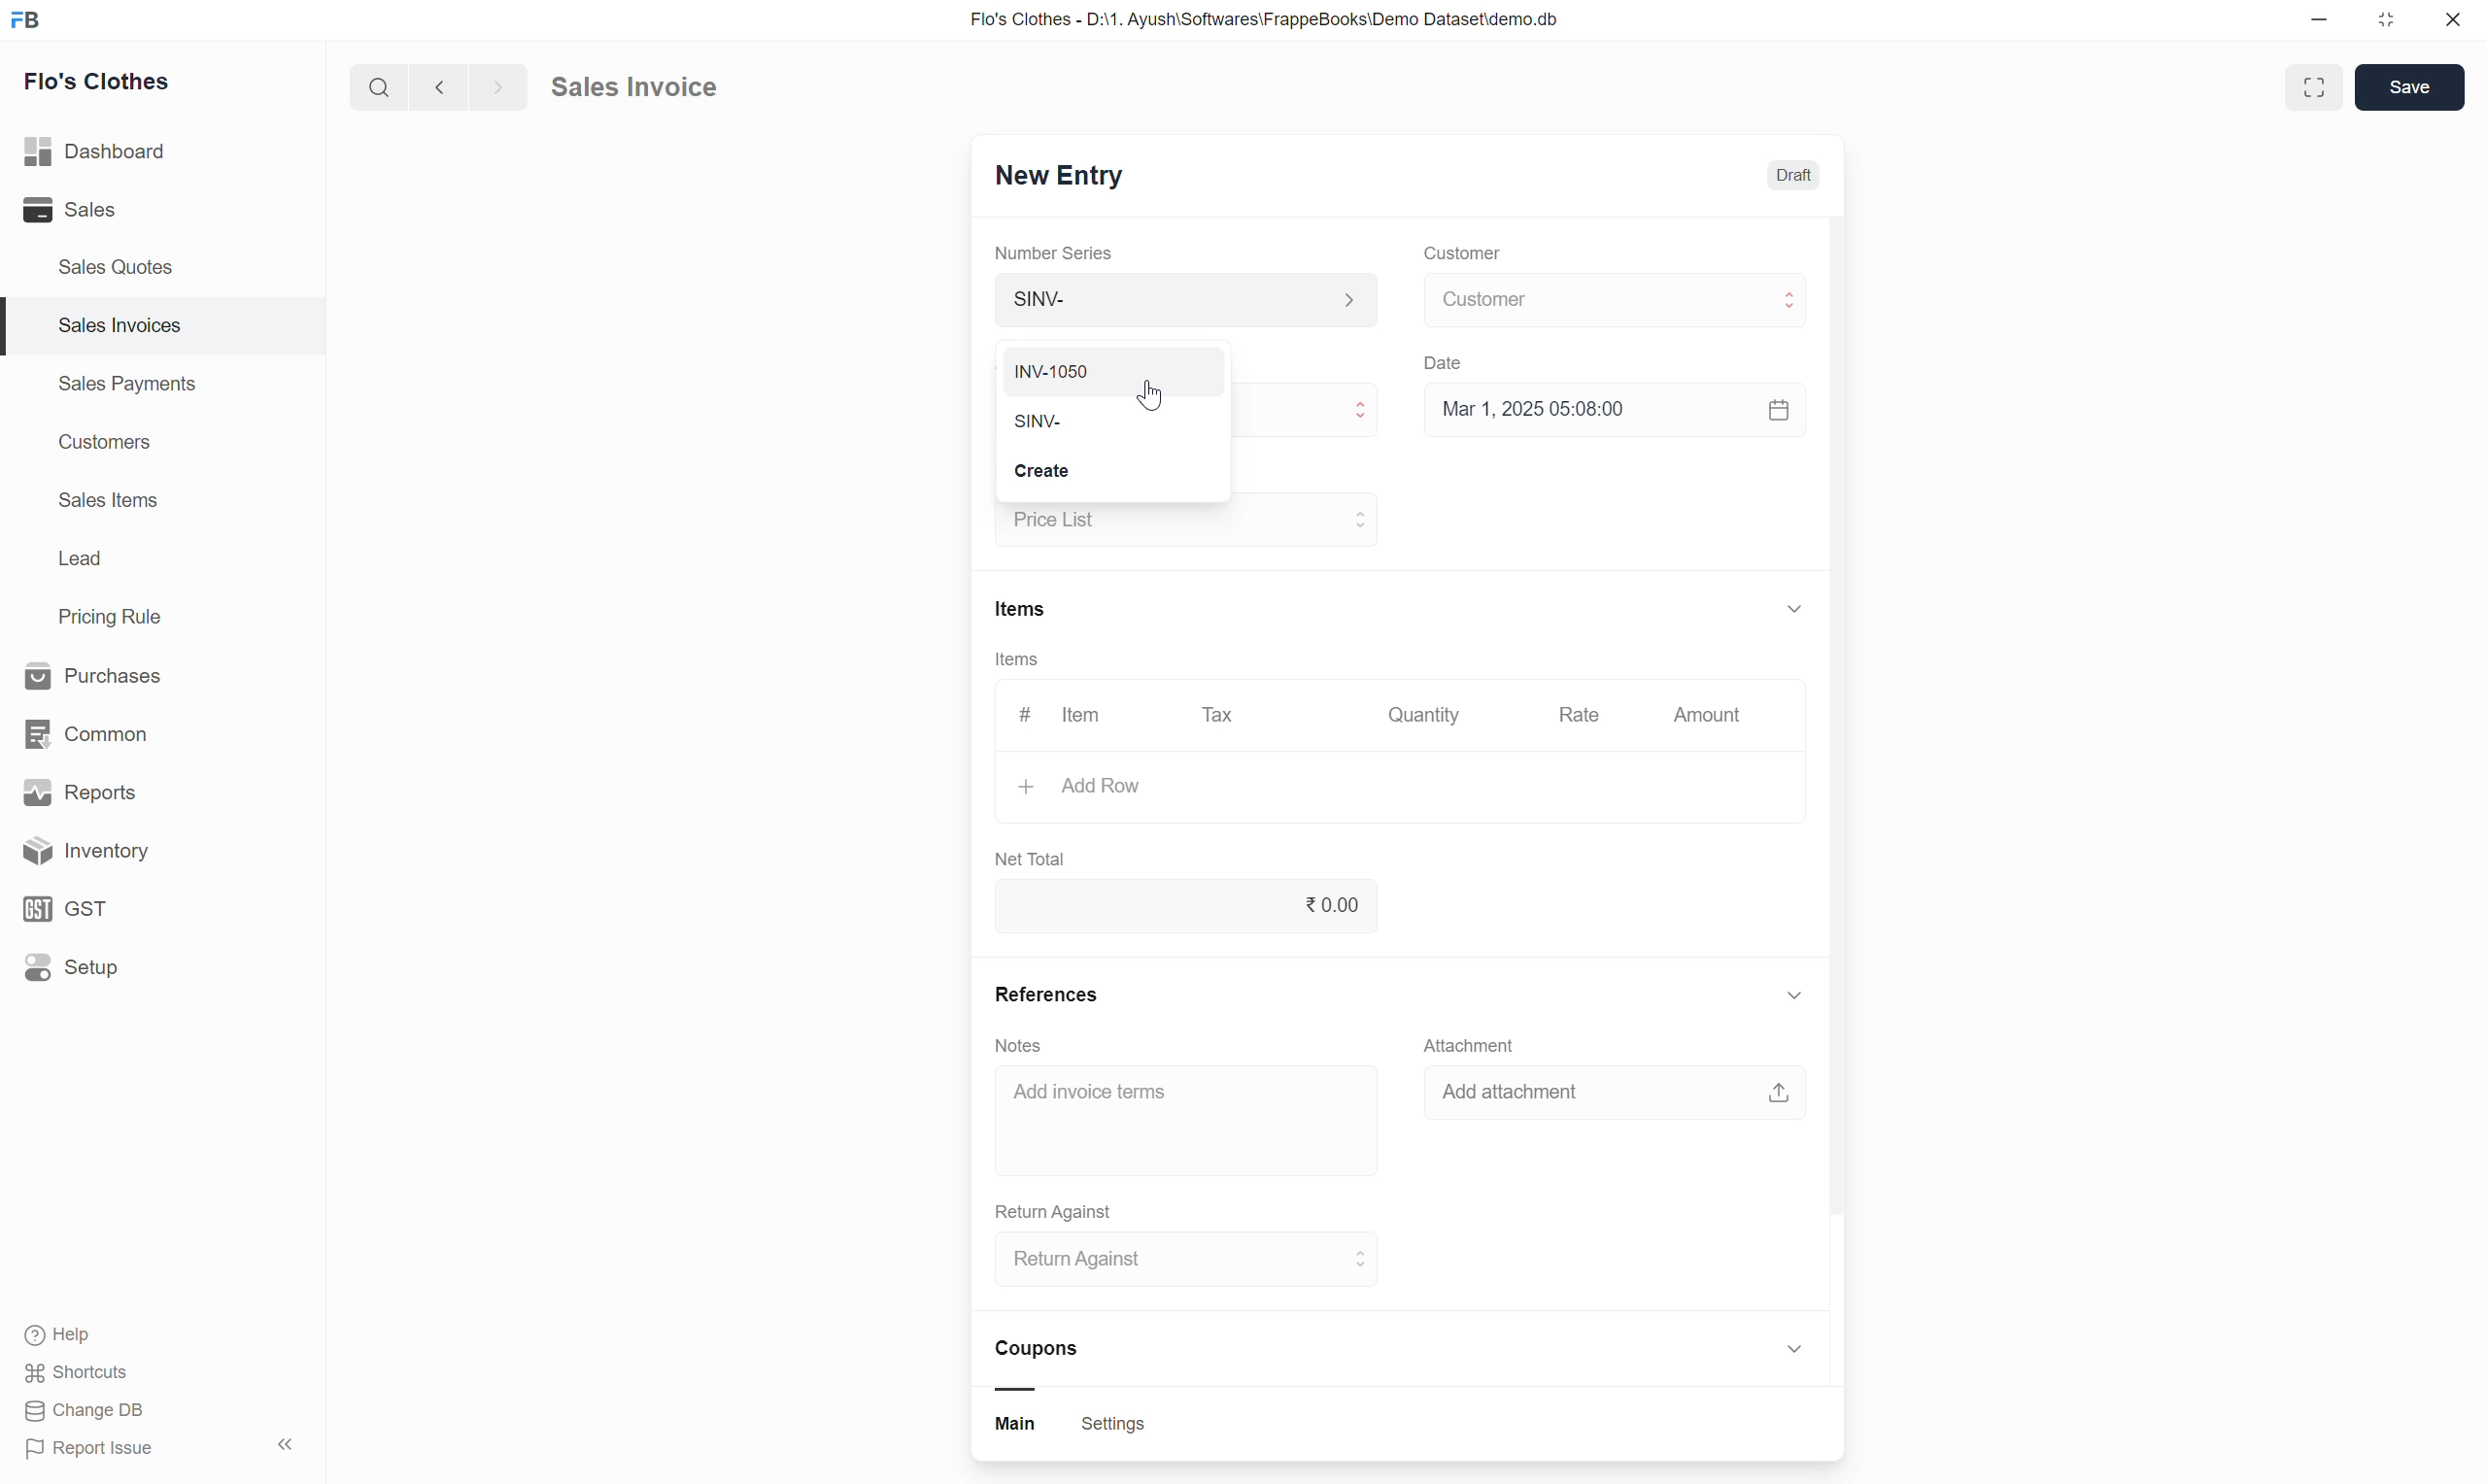 The height and width of the screenshot is (1484, 2487). Describe the element at coordinates (105, 1334) in the screenshot. I see `Help` at that location.